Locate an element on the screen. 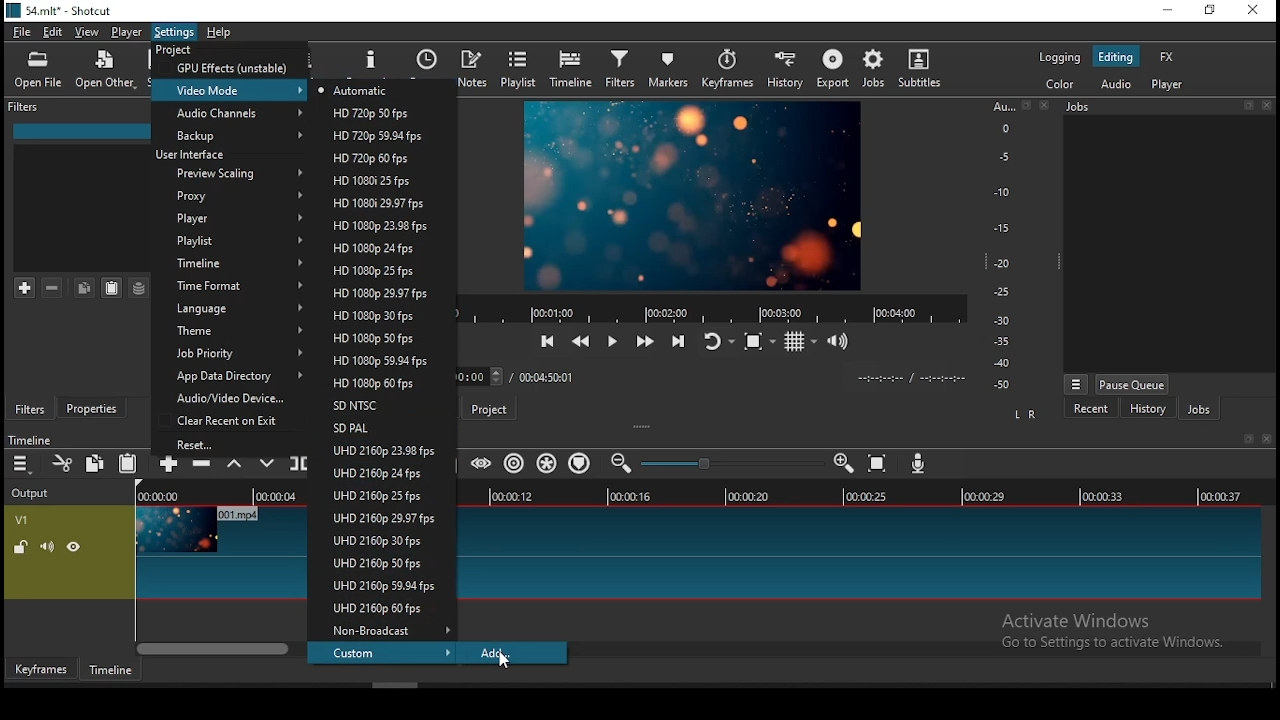 This screenshot has width=1280, height=720. 0.01 mp4 is located at coordinates (243, 515).